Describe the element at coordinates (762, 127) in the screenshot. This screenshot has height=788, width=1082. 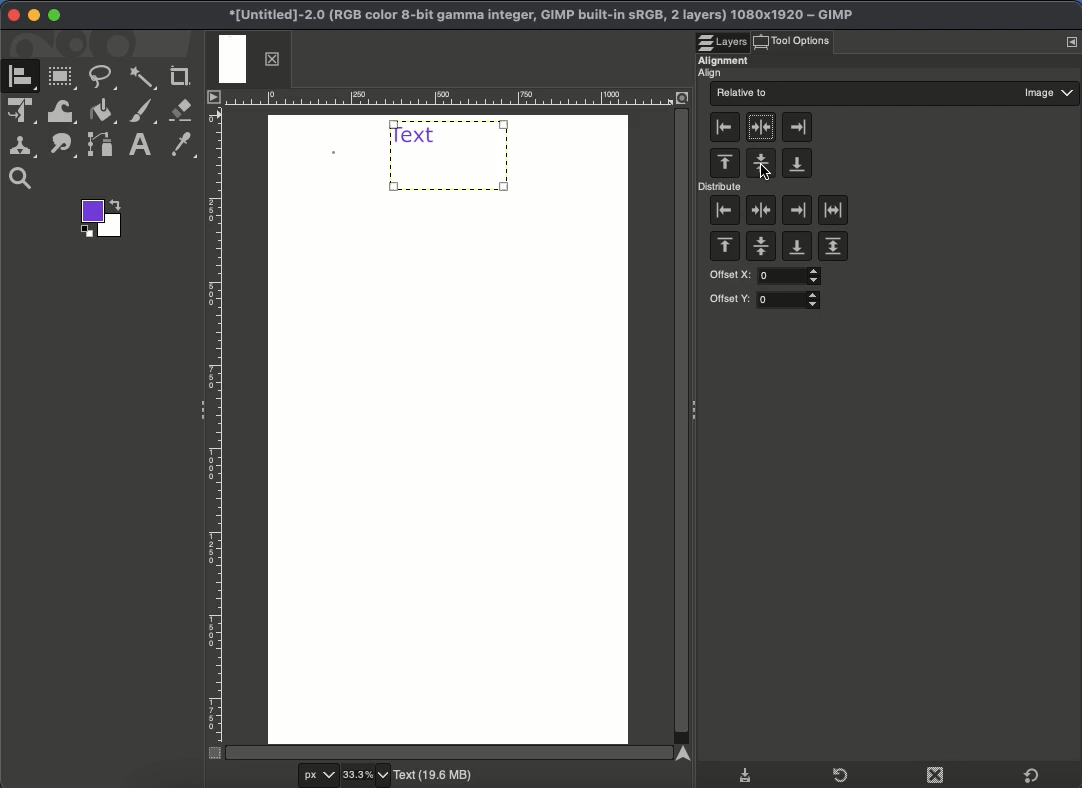
I see `Align to the center - vertically` at that location.